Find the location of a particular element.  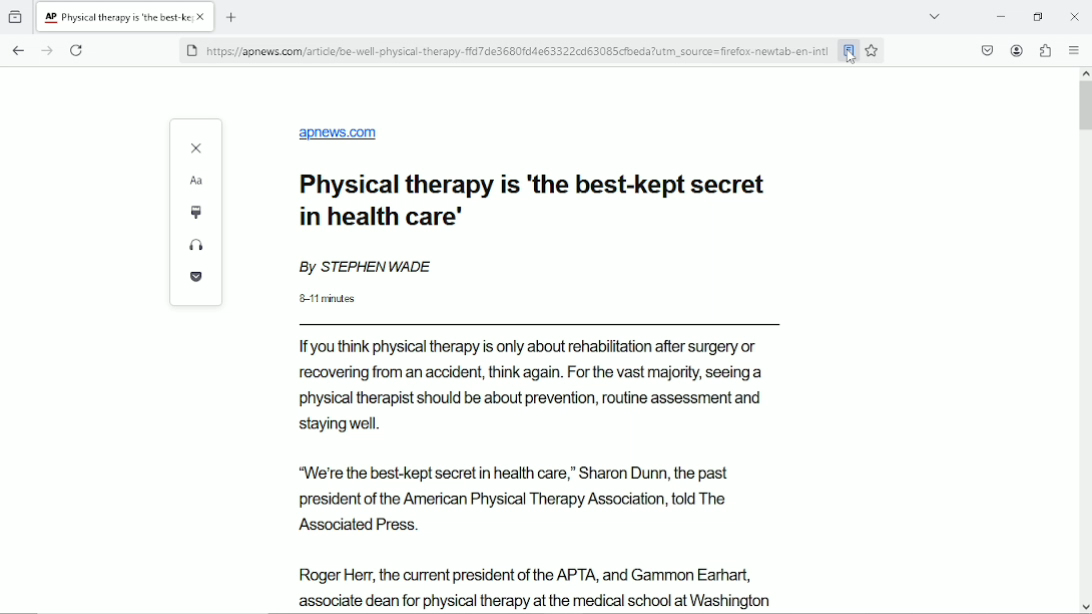

restore down is located at coordinates (1038, 16).